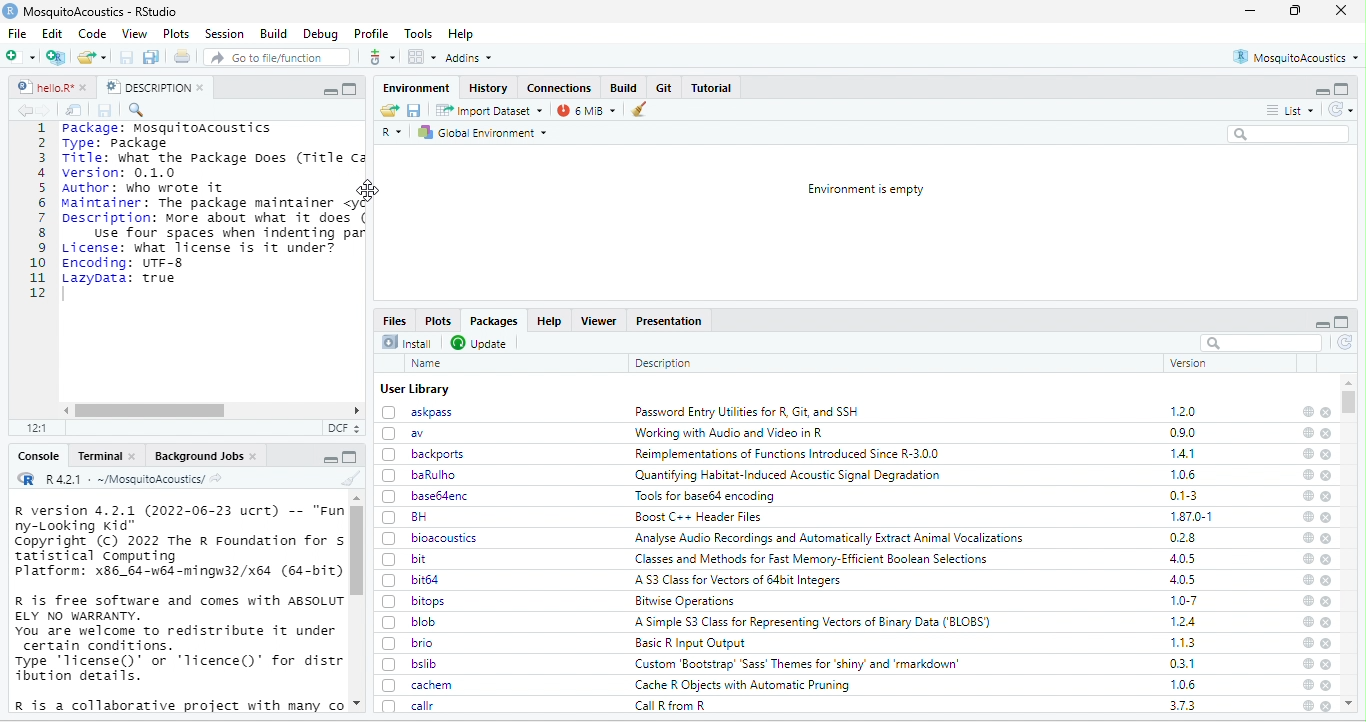  I want to click on Call R from R, so click(669, 704).